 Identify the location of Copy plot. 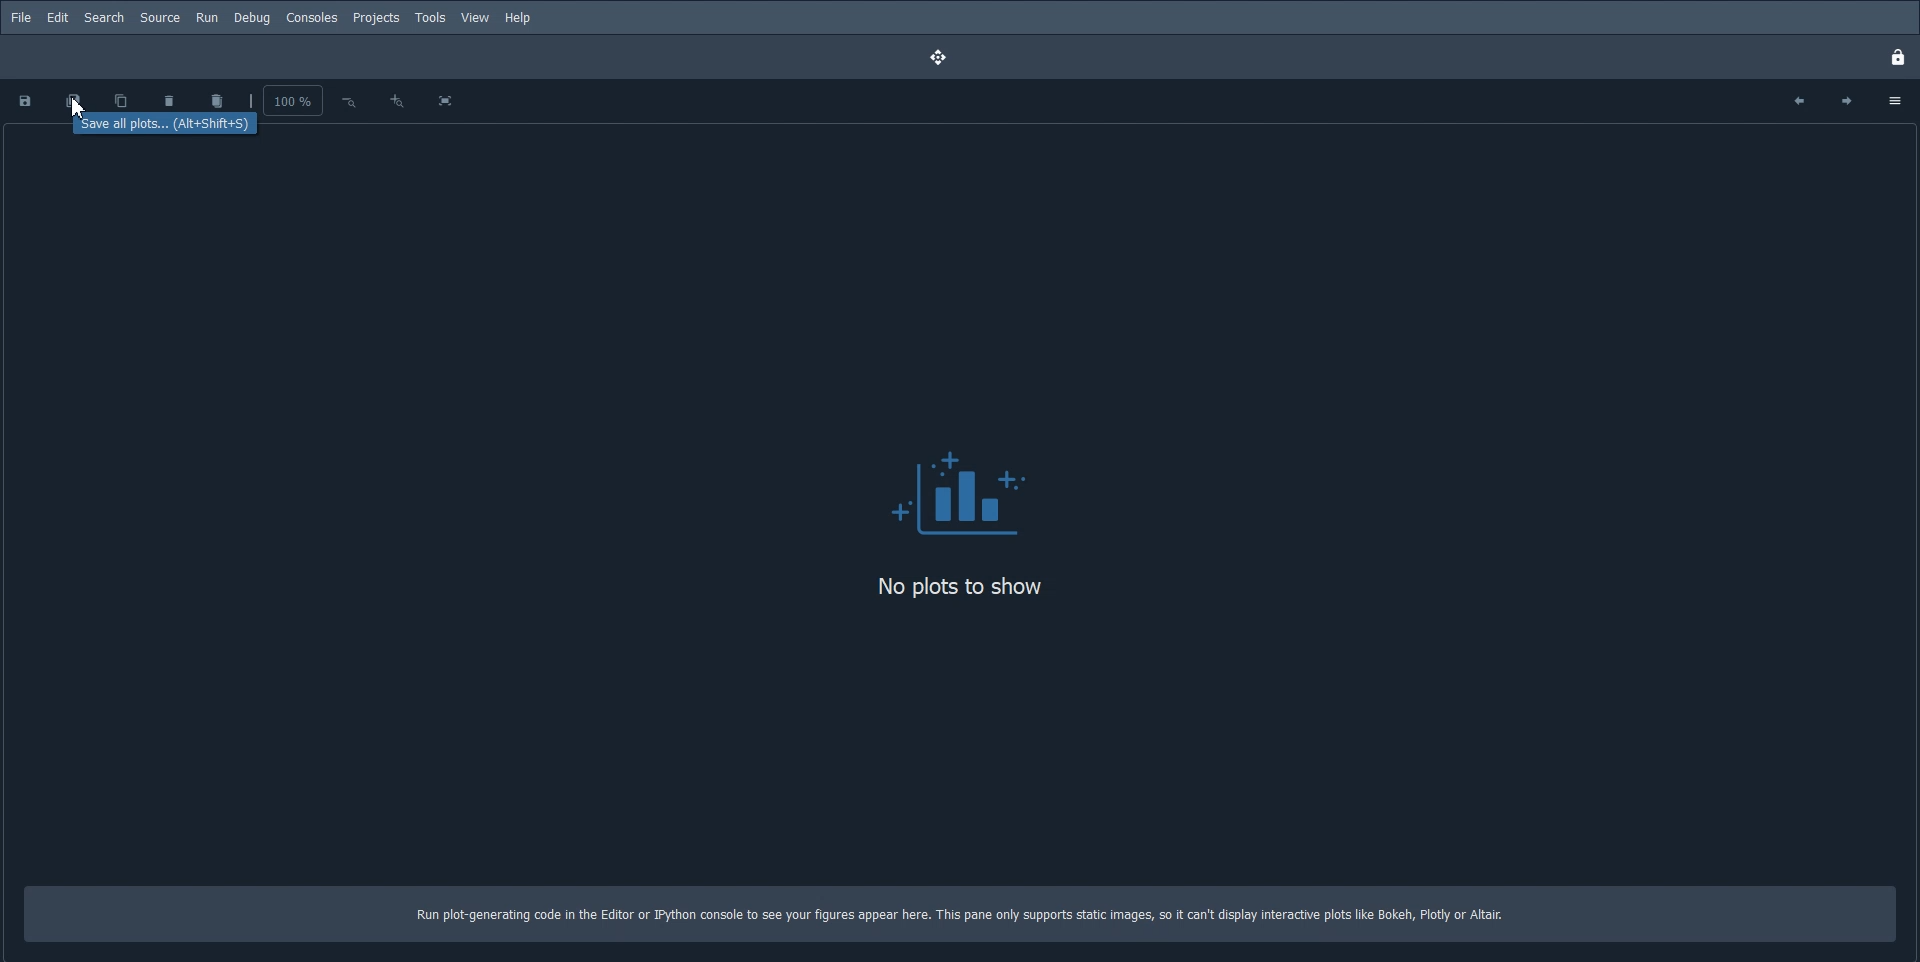
(123, 98).